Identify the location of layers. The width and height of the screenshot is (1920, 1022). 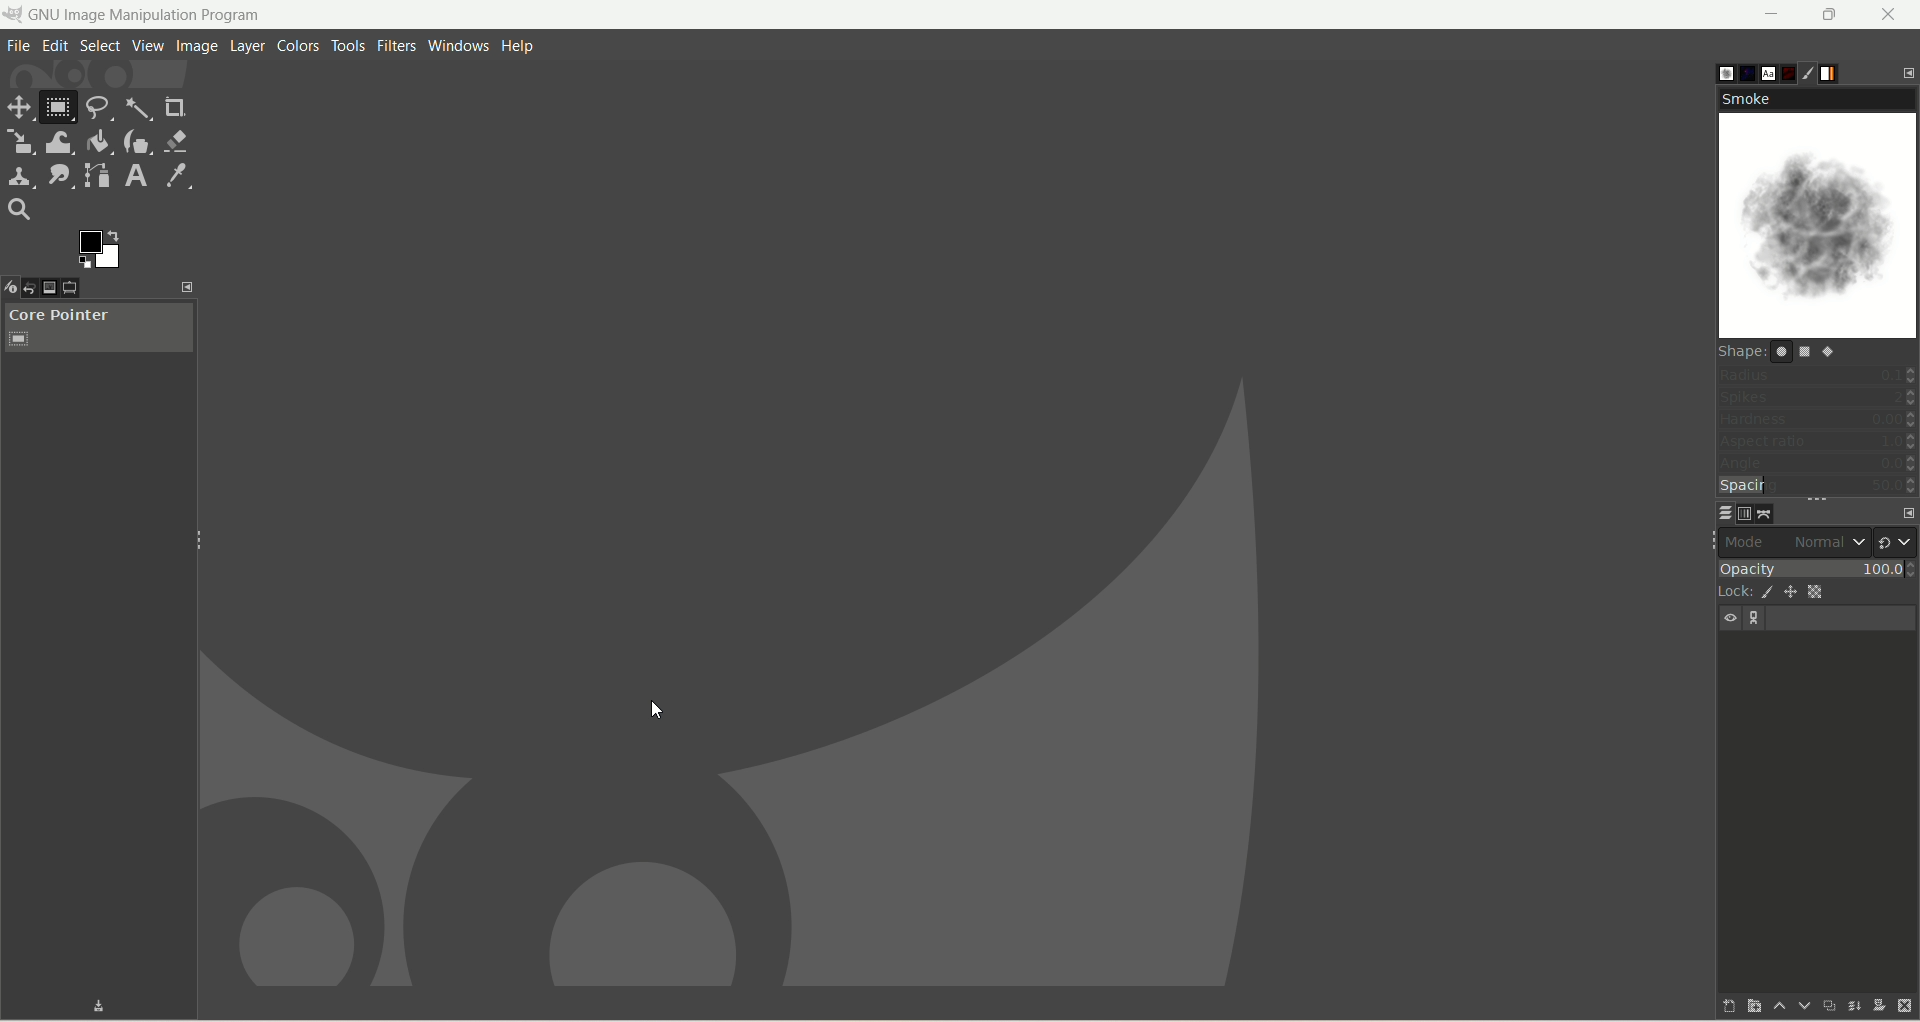
(1713, 512).